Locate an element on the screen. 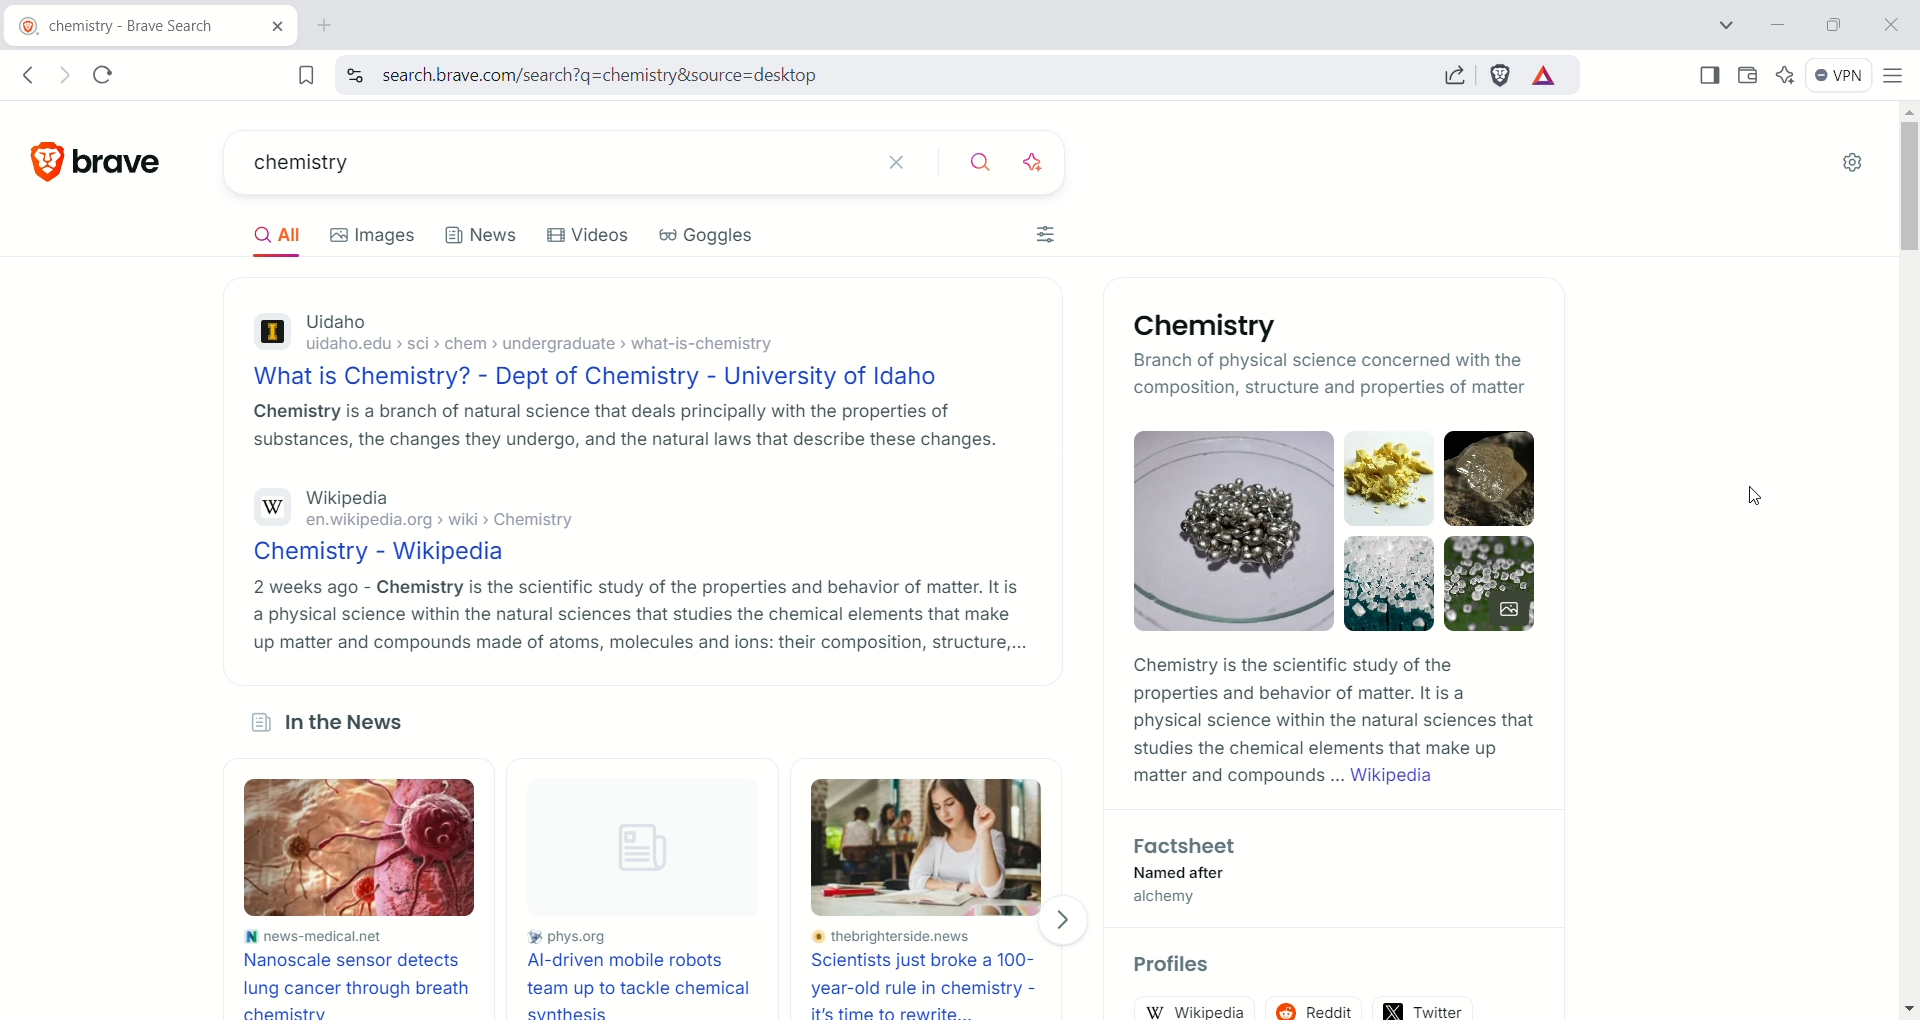 This screenshot has width=1920, height=1020. reddit is located at coordinates (1320, 1003).